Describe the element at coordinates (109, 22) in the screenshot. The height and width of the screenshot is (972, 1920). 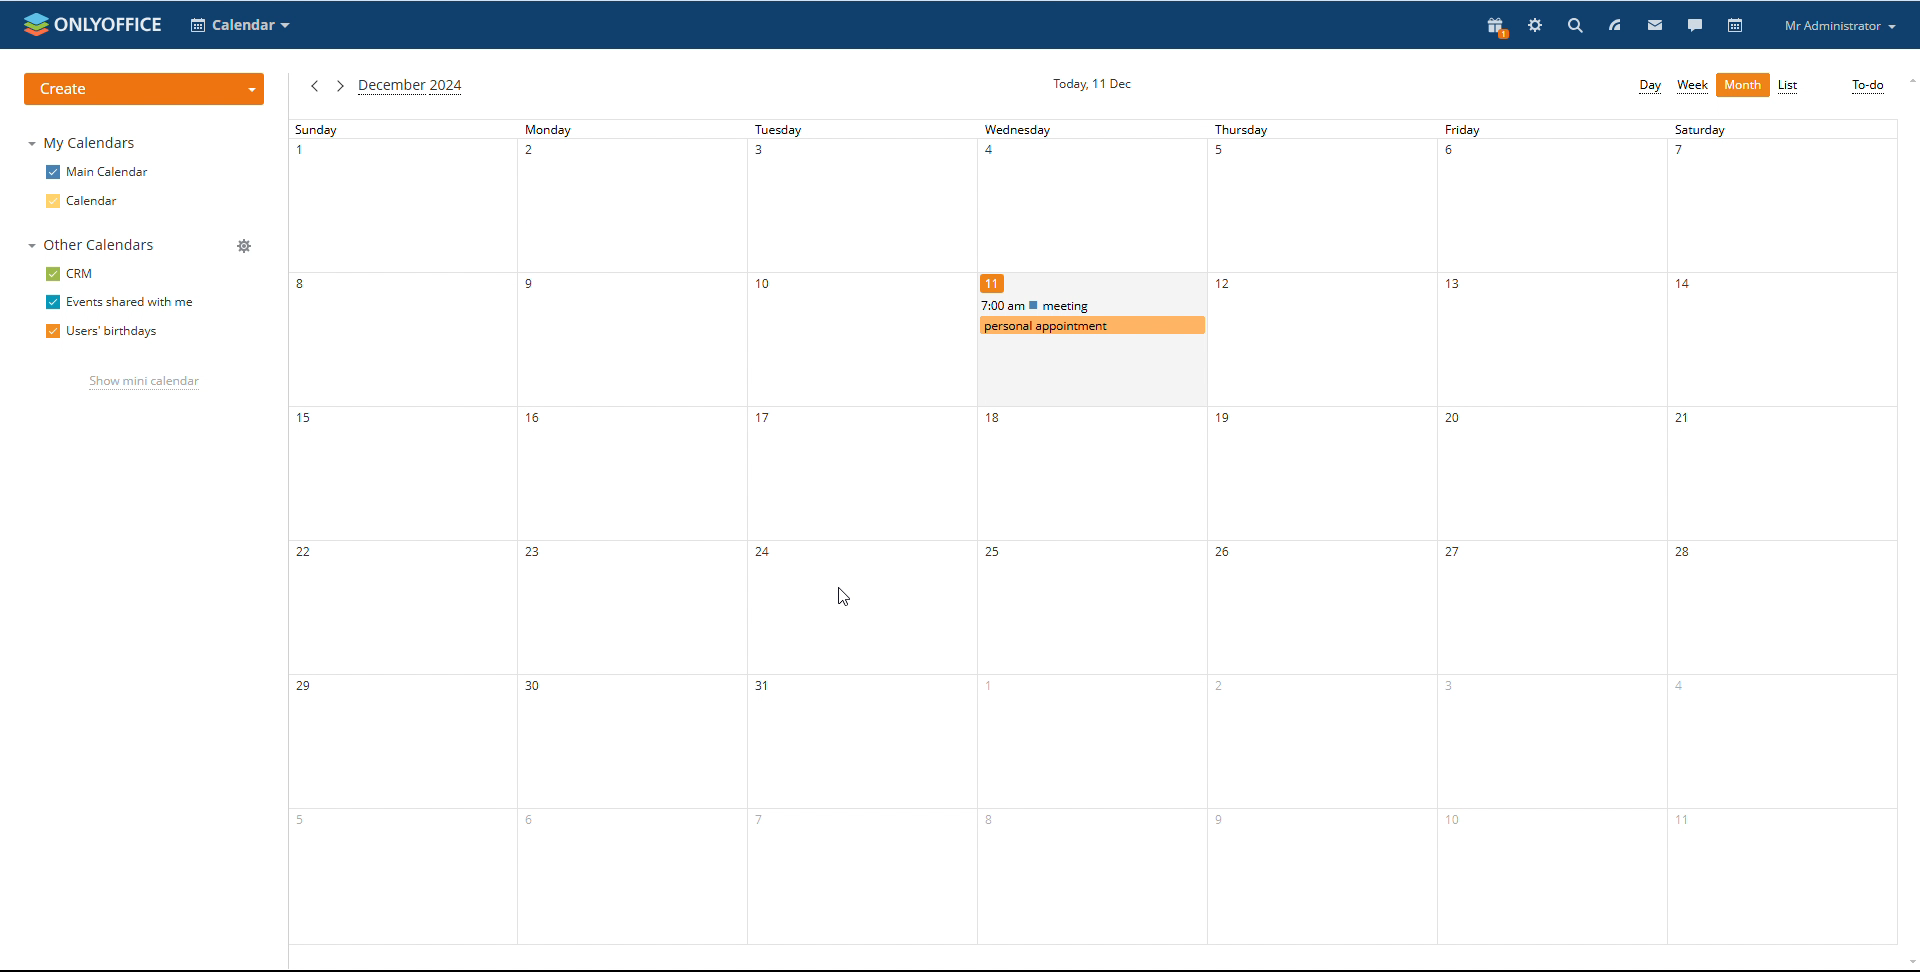
I see `onlyoffice` at that location.